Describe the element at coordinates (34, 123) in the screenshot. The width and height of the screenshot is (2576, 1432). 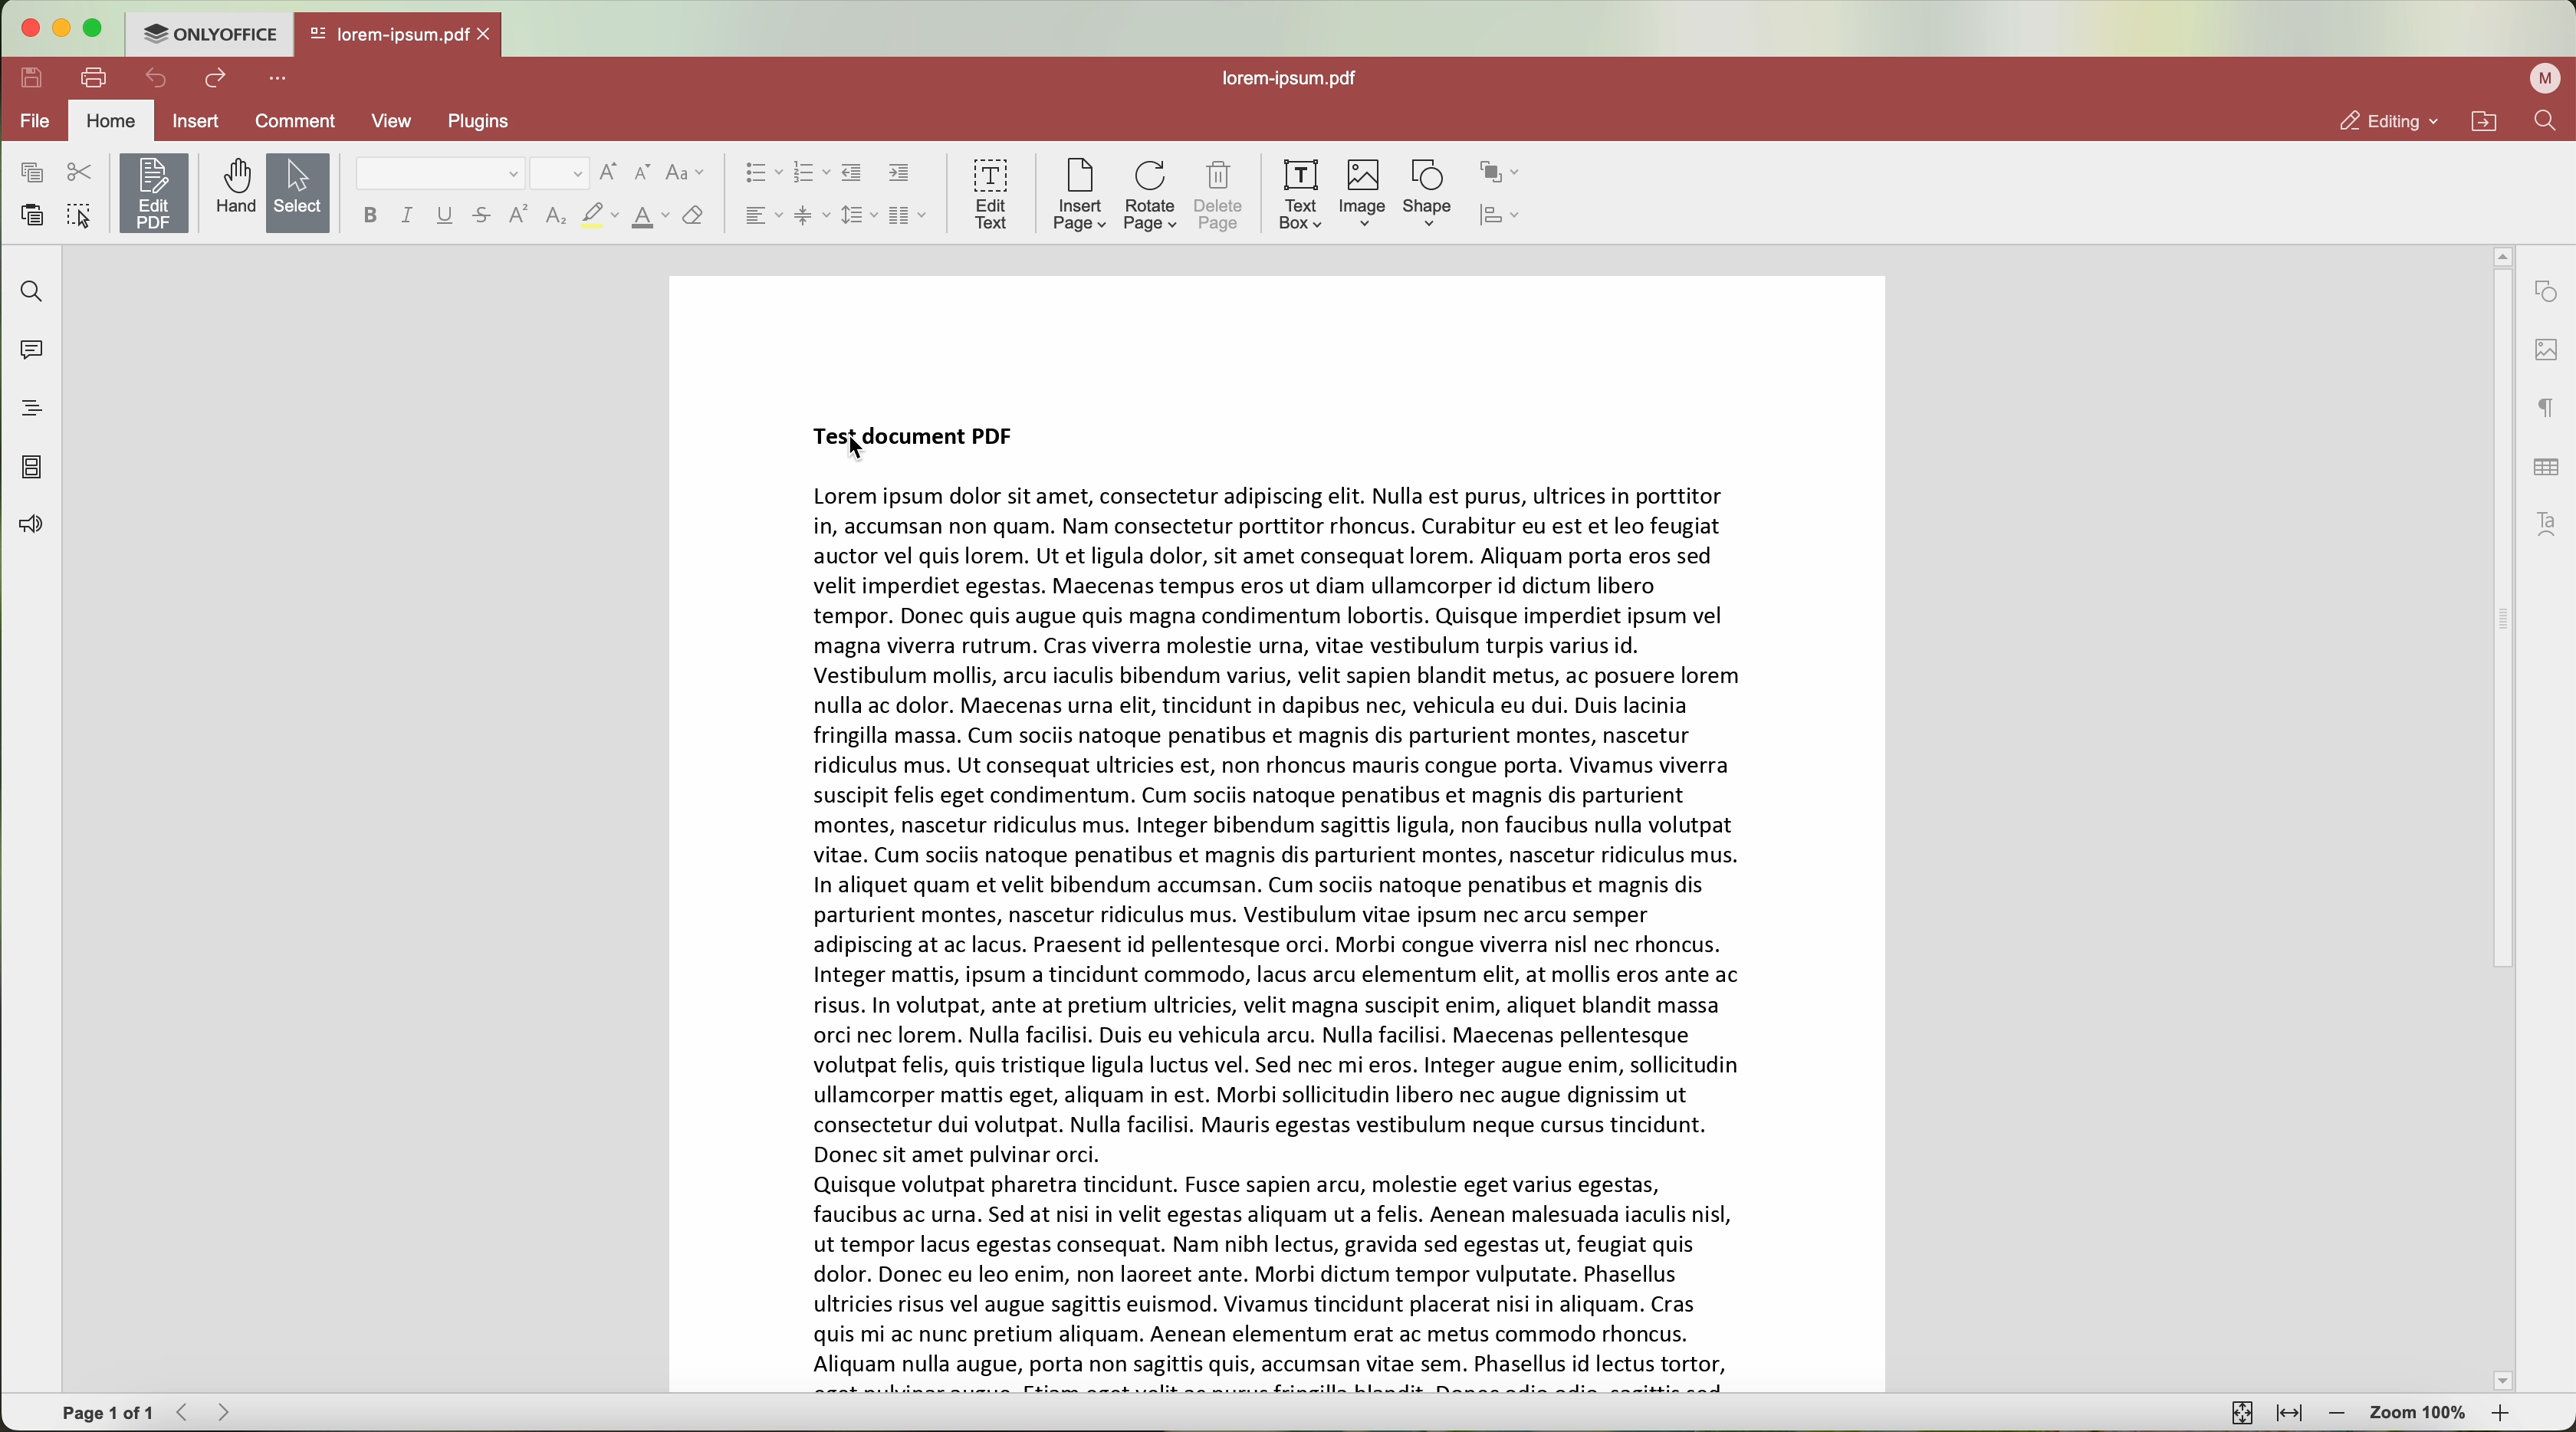
I see `file` at that location.